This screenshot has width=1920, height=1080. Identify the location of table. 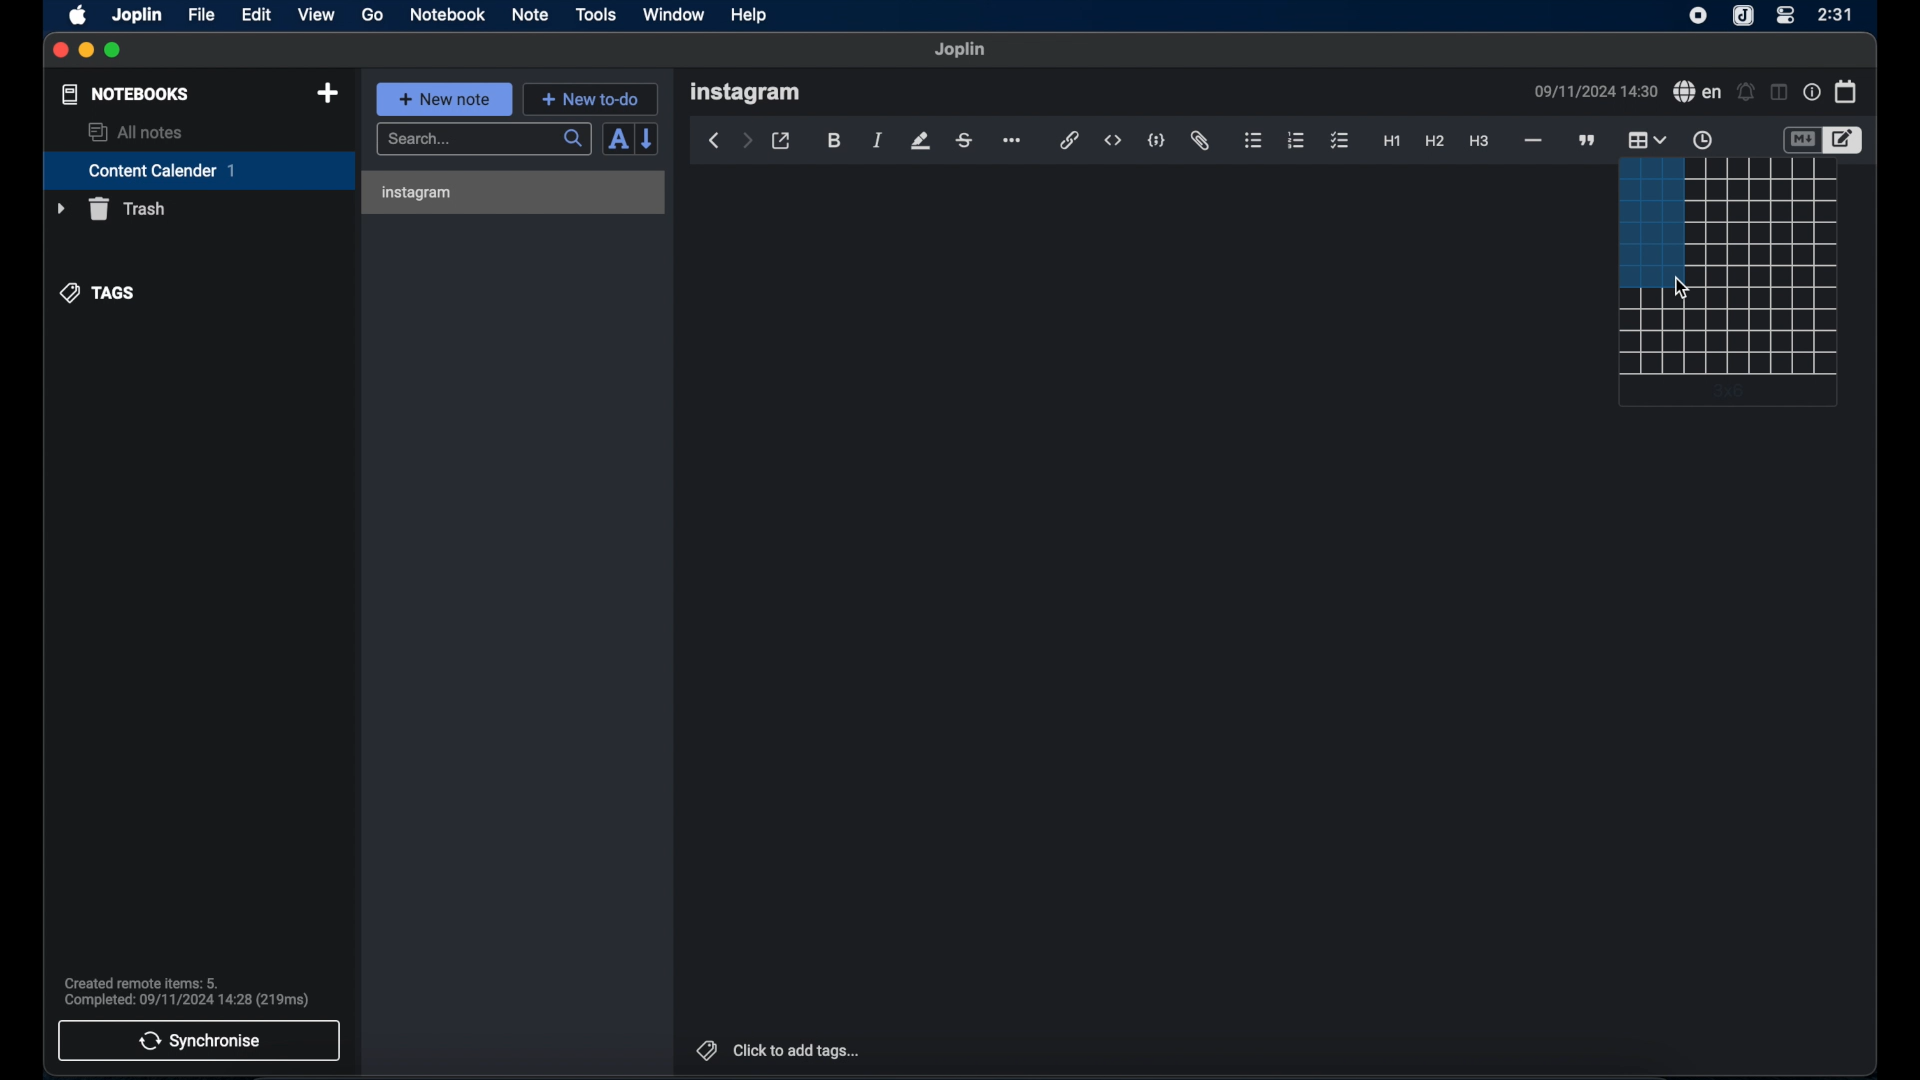
(1765, 222).